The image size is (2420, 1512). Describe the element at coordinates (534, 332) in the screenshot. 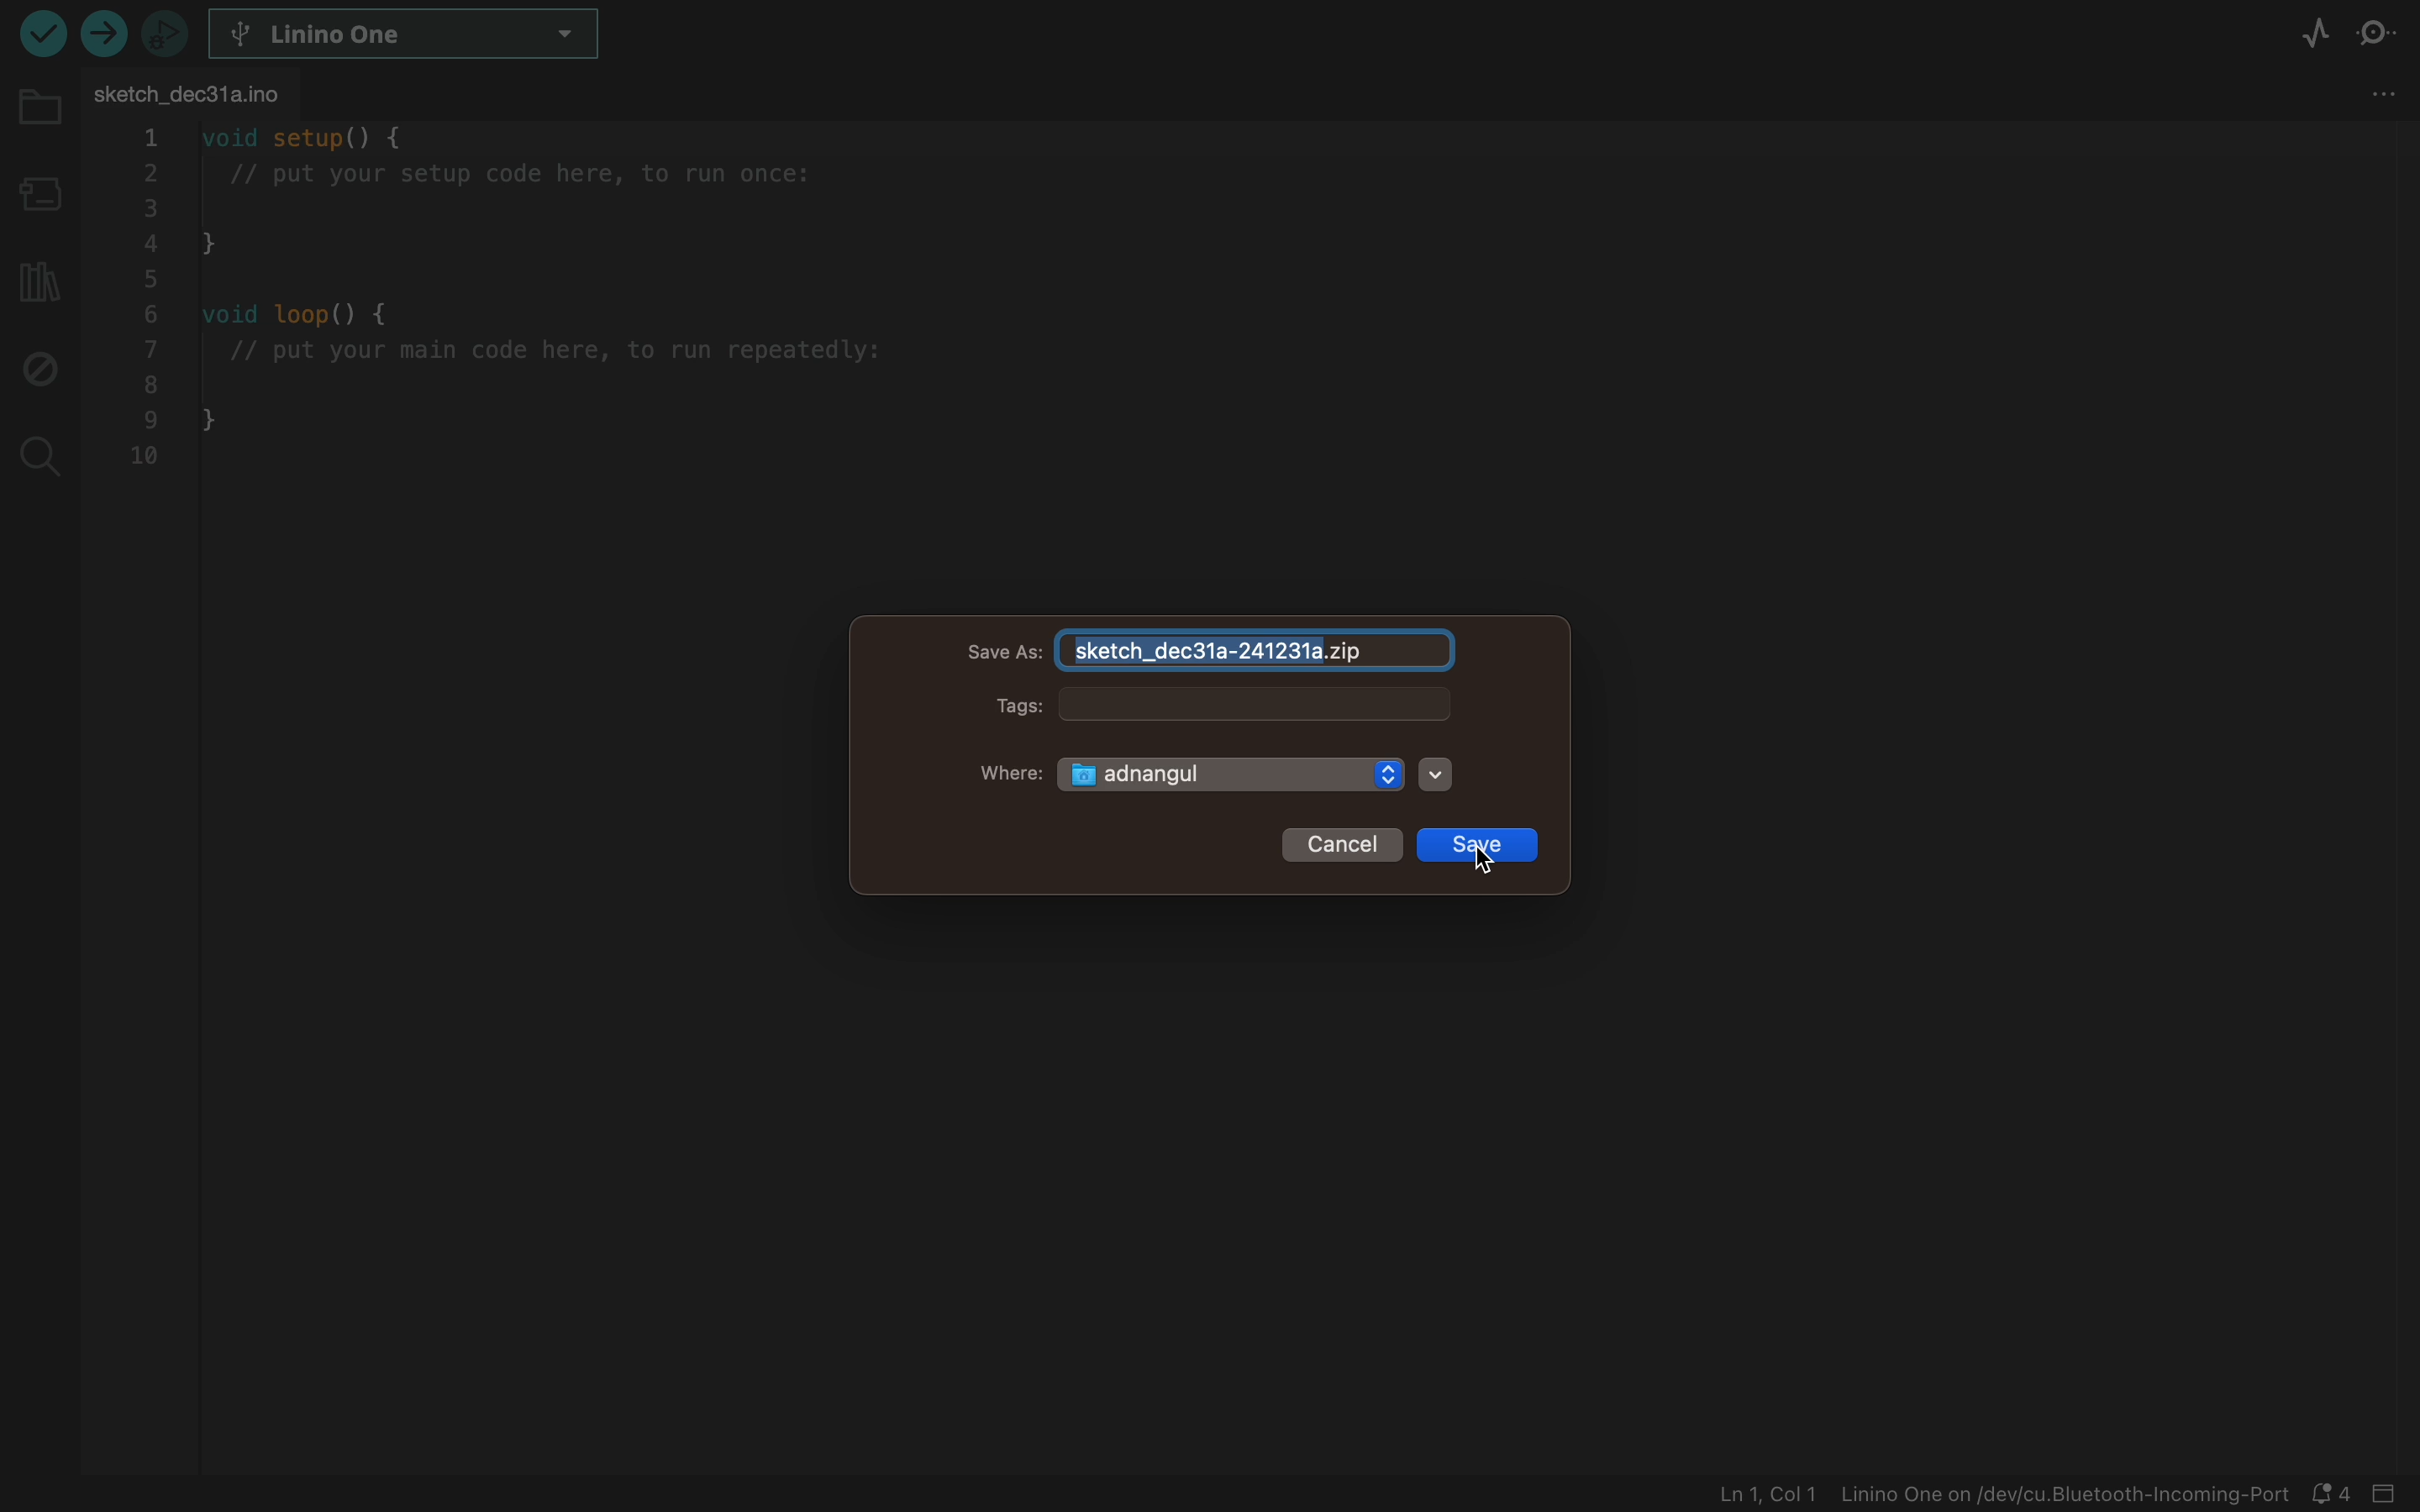

I see `code` at that location.